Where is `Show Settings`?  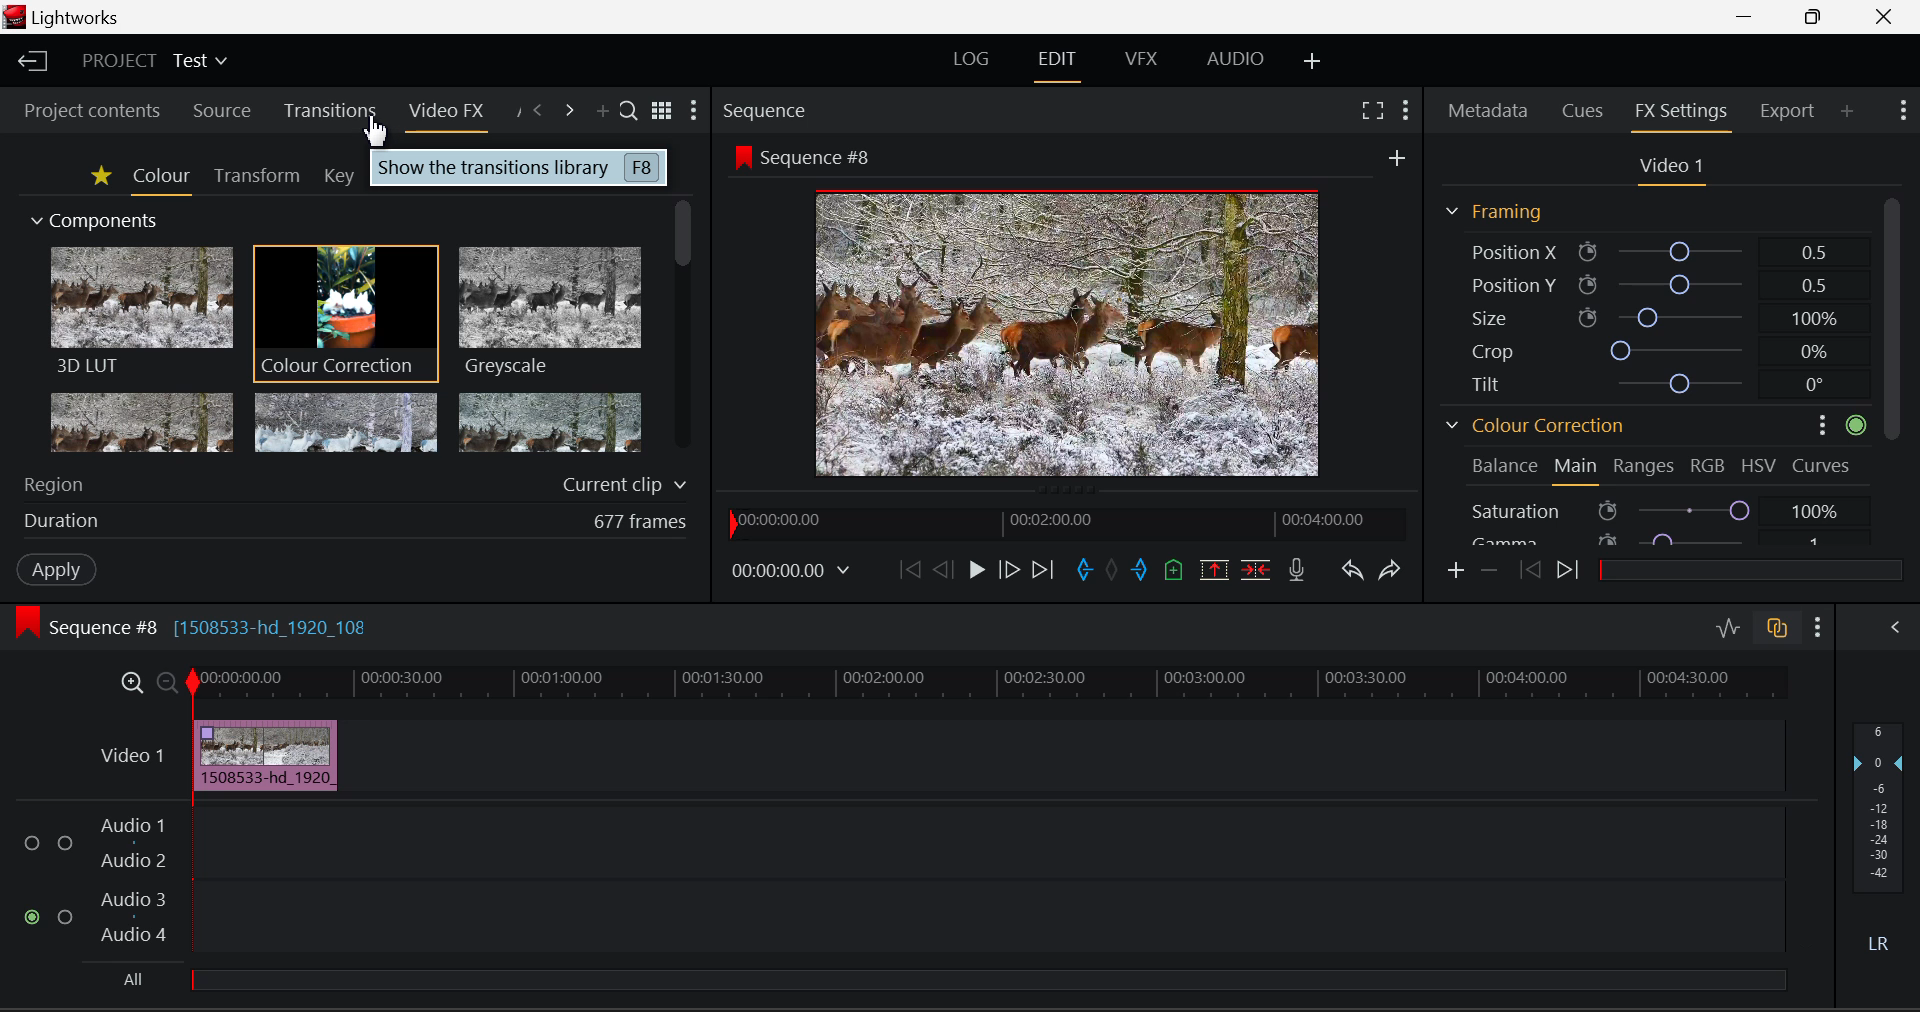
Show Settings is located at coordinates (1906, 110).